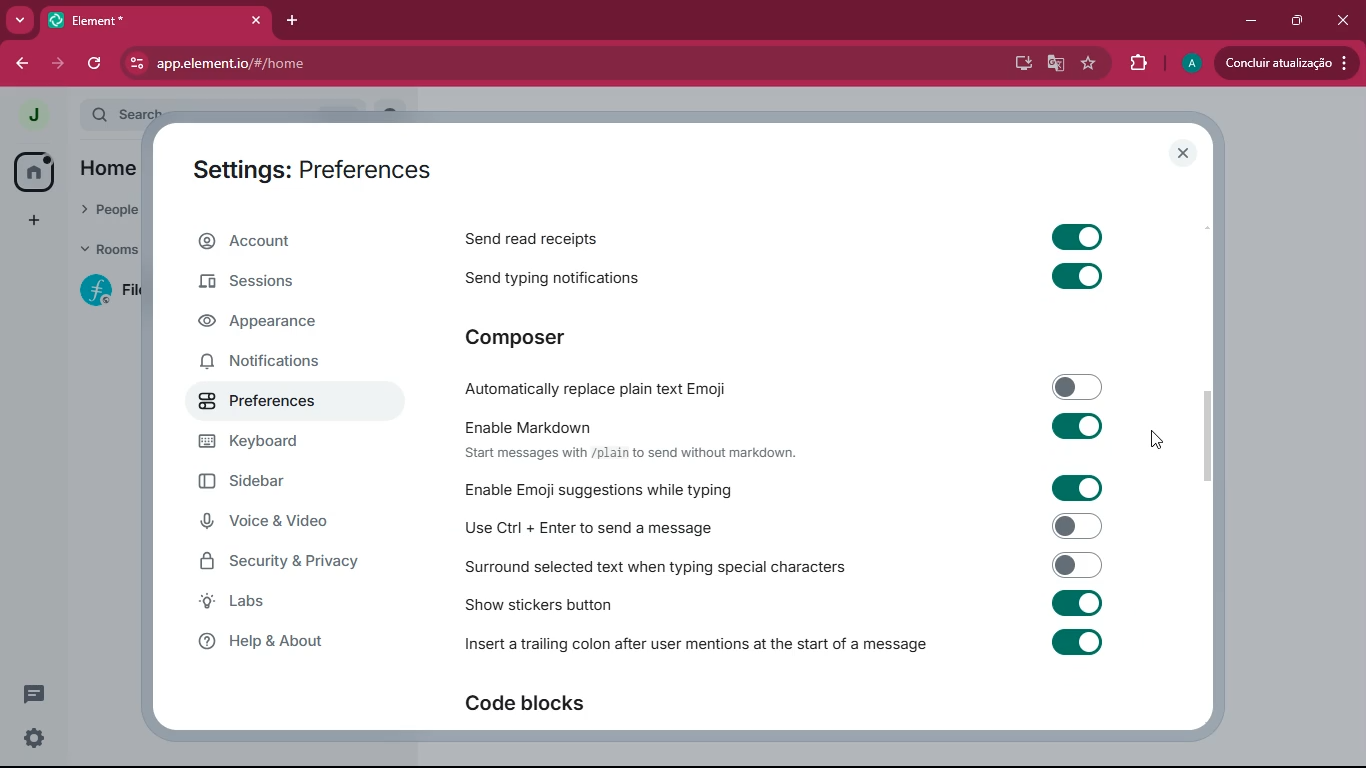 The image size is (1366, 768). I want to click on close, so click(1339, 17).